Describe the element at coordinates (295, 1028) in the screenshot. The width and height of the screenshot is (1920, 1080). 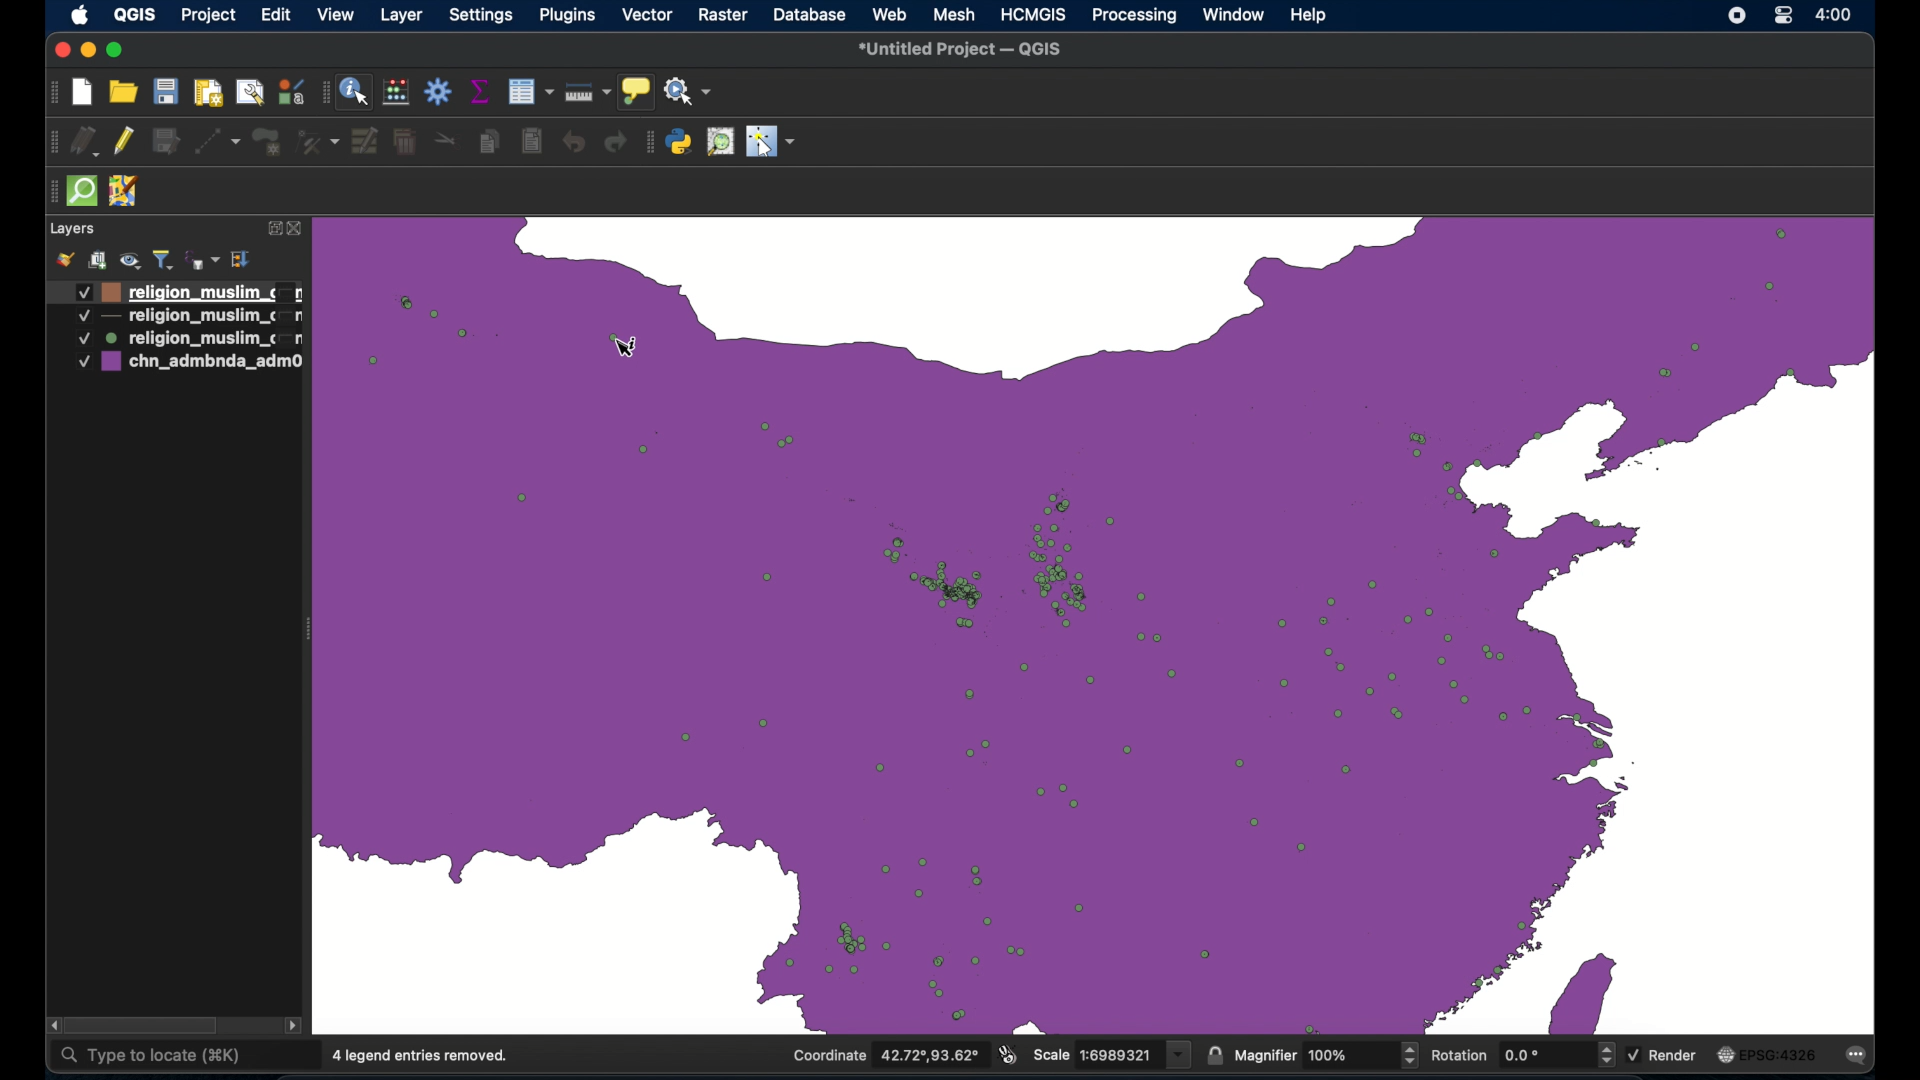
I see `scroll right arrow` at that location.